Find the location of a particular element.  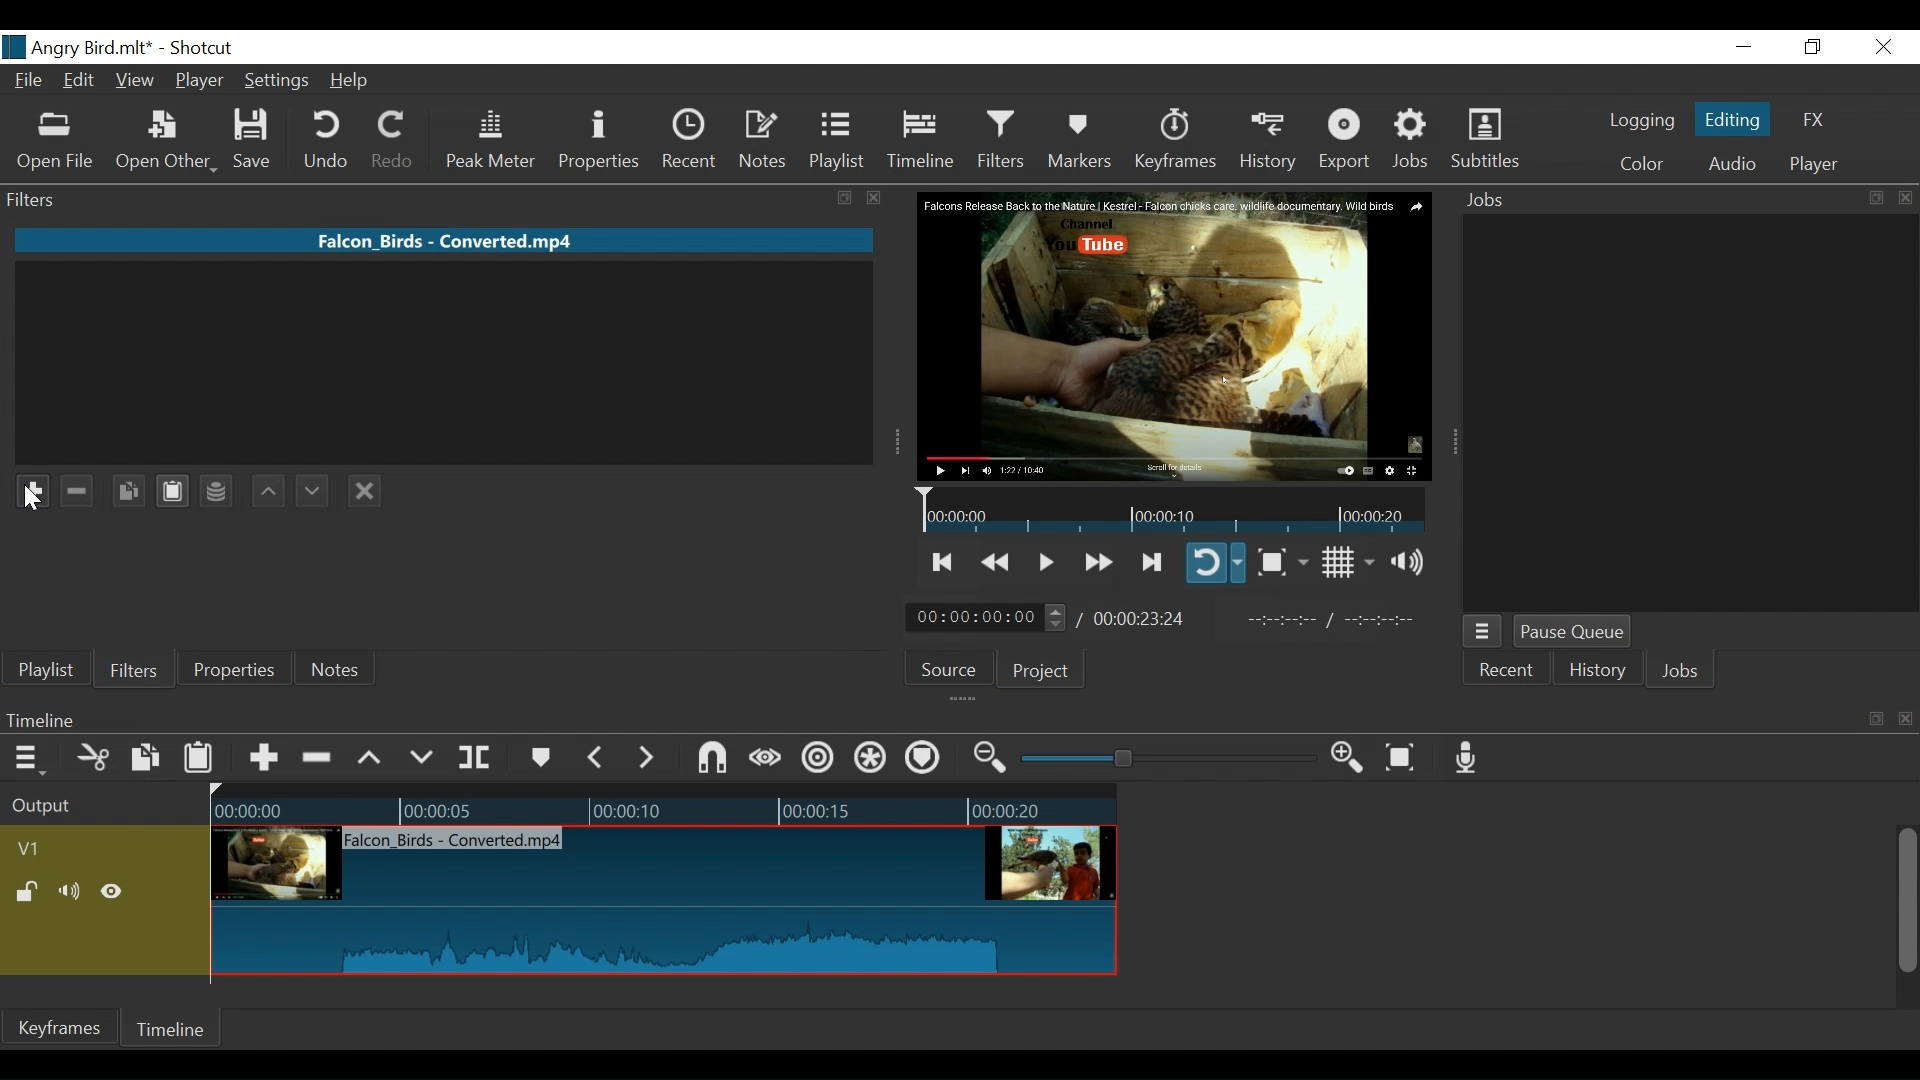

Editing is located at coordinates (1736, 118).